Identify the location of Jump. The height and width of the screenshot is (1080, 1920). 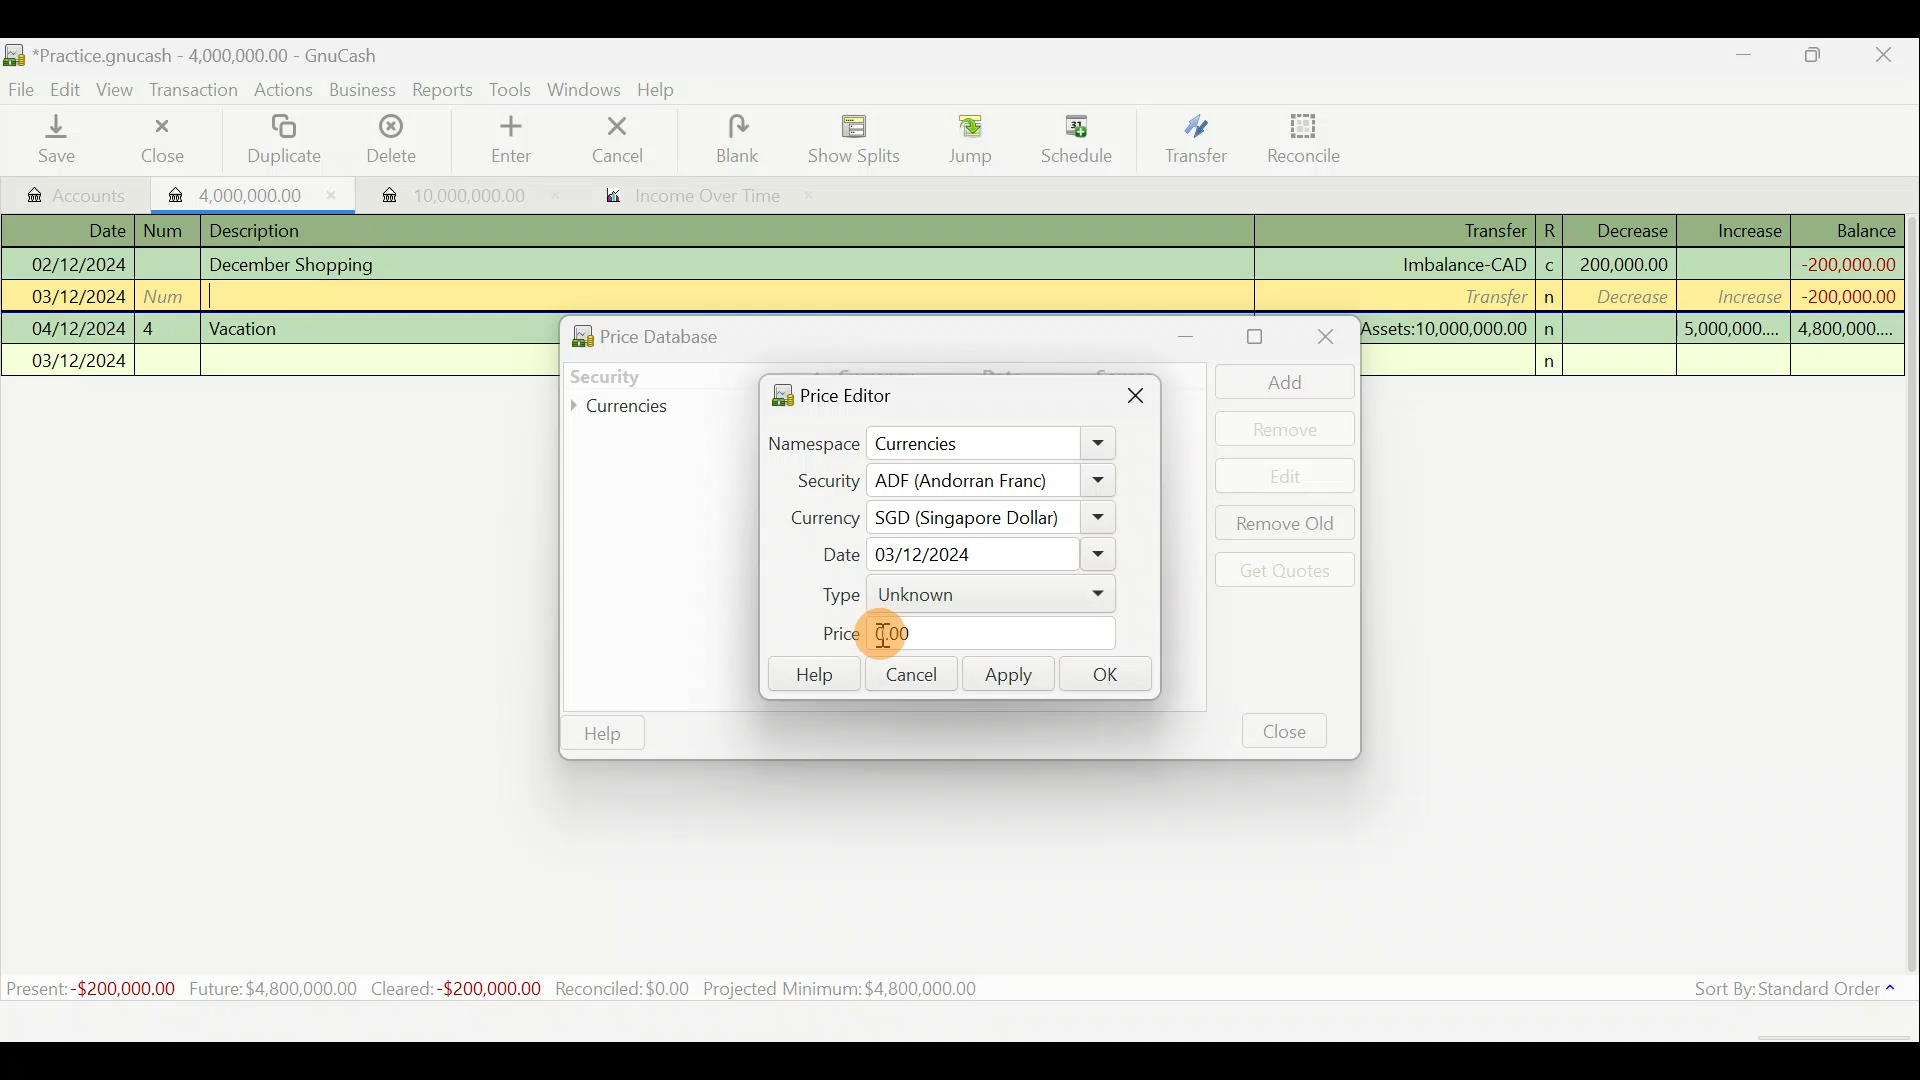
(962, 140).